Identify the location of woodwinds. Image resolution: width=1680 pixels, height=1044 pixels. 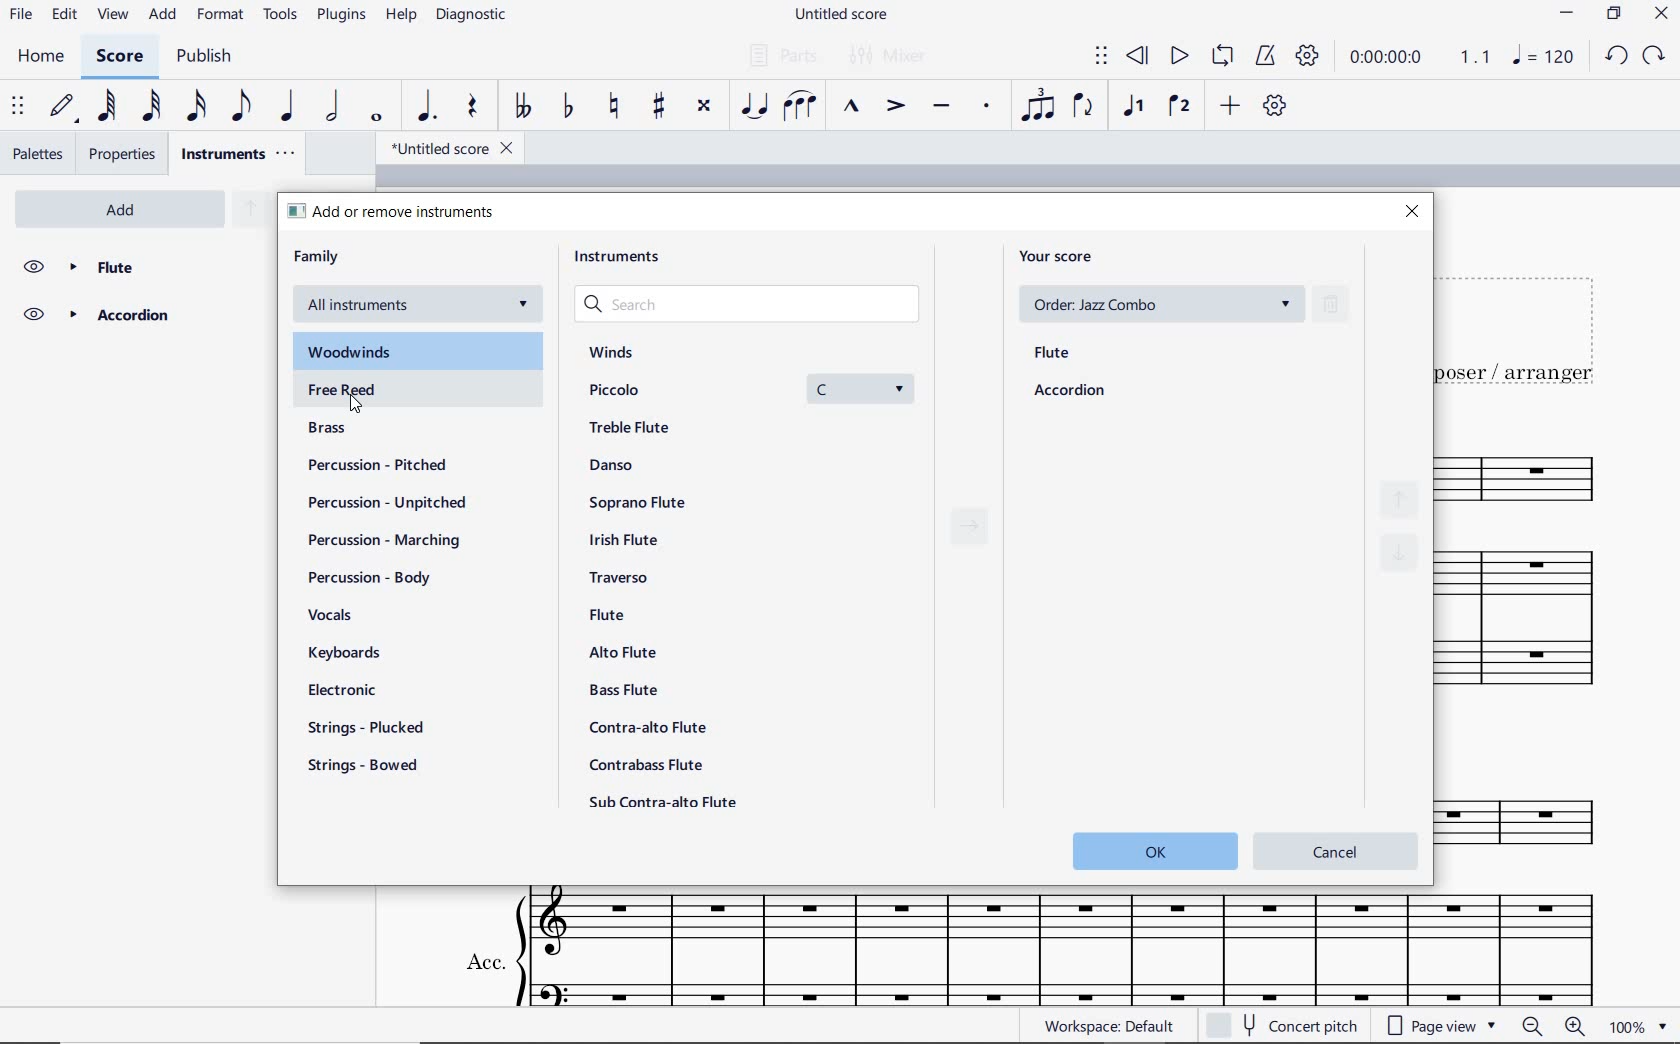
(356, 355).